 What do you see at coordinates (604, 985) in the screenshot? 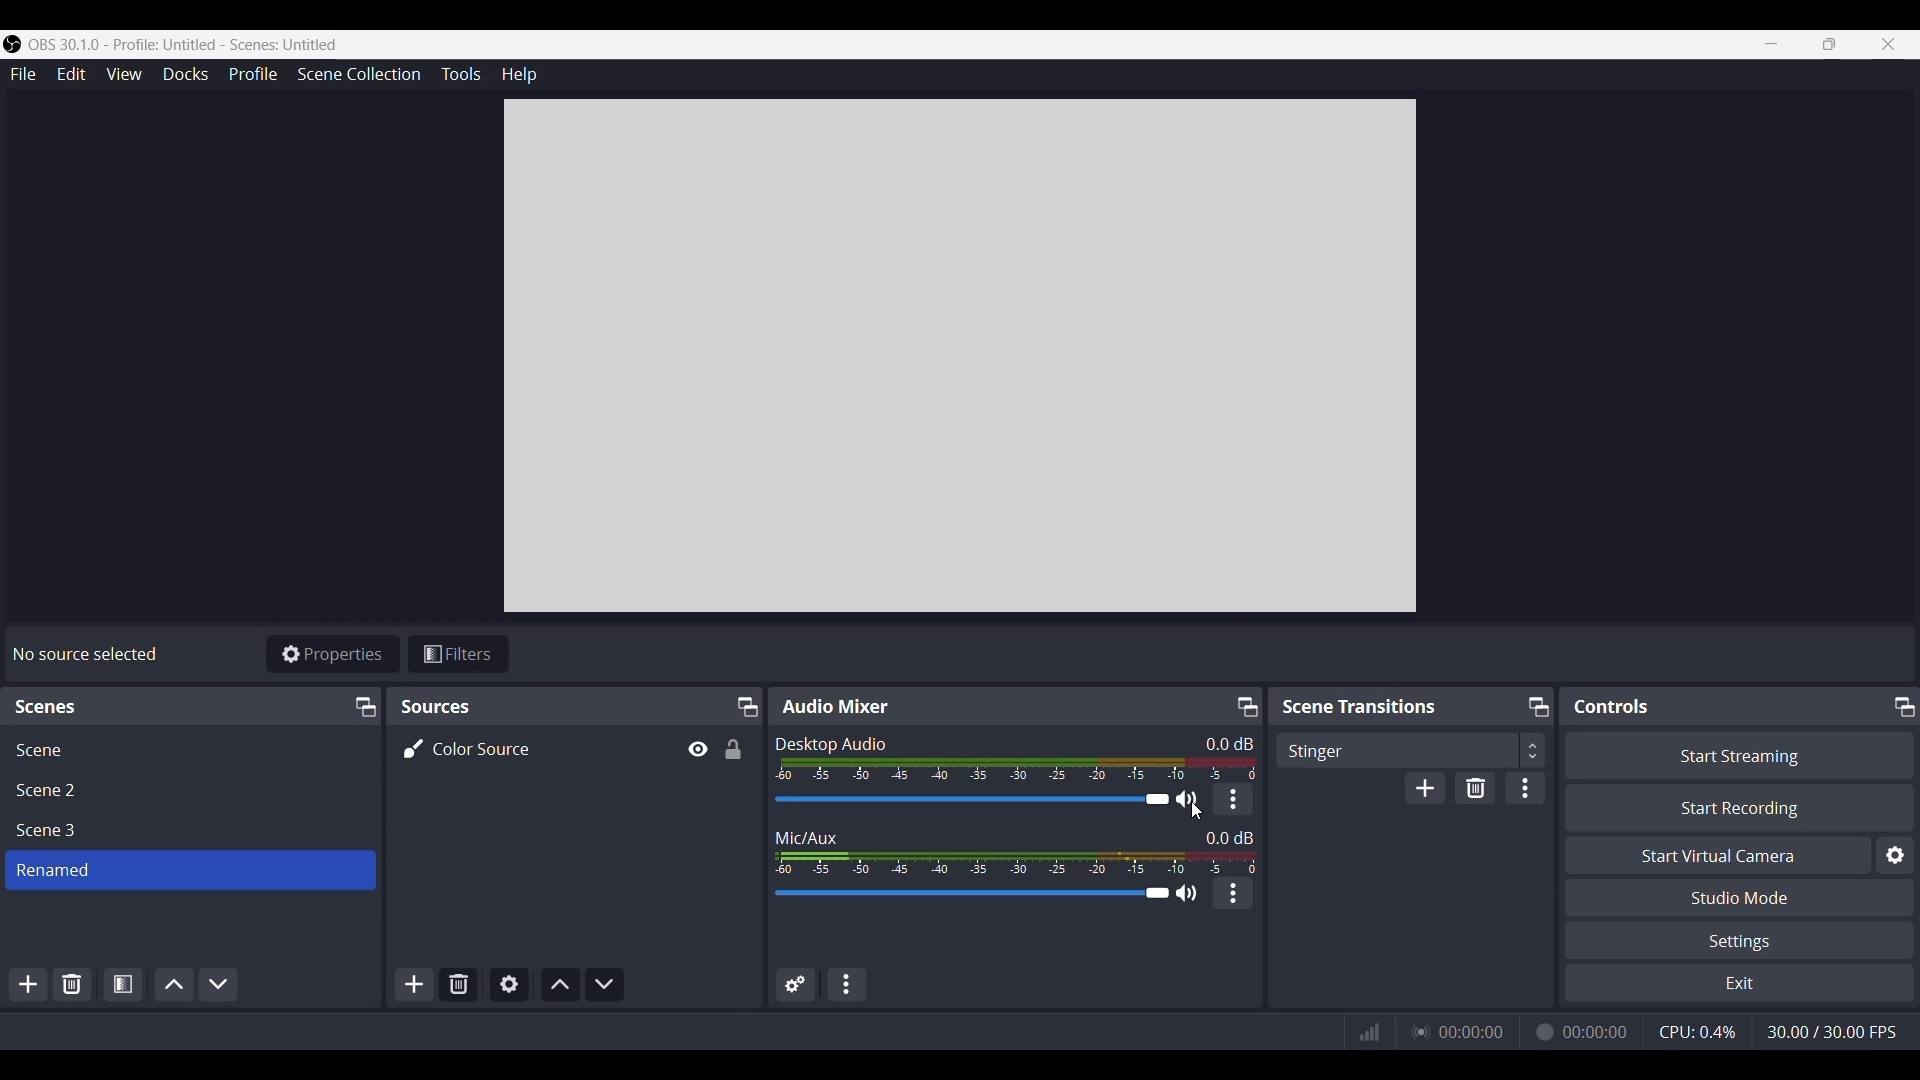
I see `Move source one step down` at bounding box center [604, 985].